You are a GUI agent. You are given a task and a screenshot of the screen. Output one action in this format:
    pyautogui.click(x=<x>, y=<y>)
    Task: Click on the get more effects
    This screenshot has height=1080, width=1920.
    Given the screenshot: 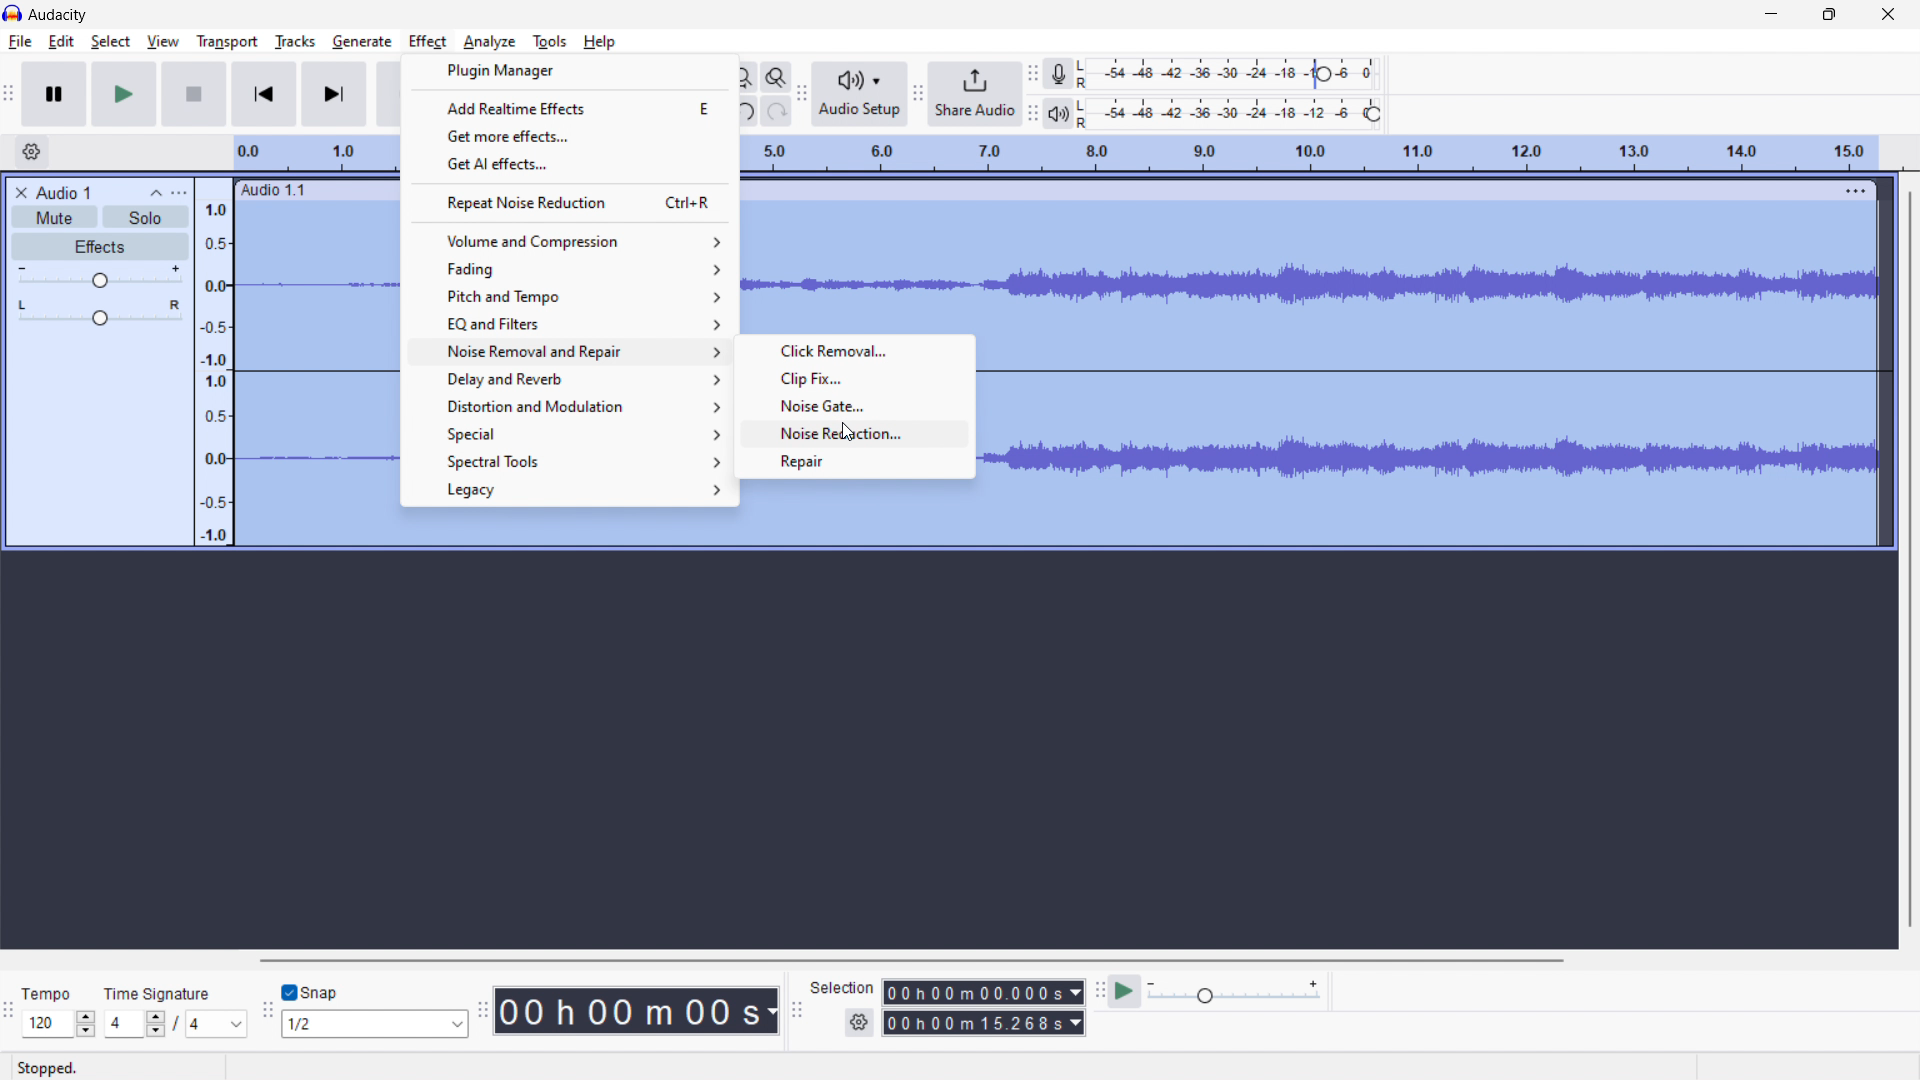 What is the action you would take?
    pyautogui.click(x=569, y=135)
    